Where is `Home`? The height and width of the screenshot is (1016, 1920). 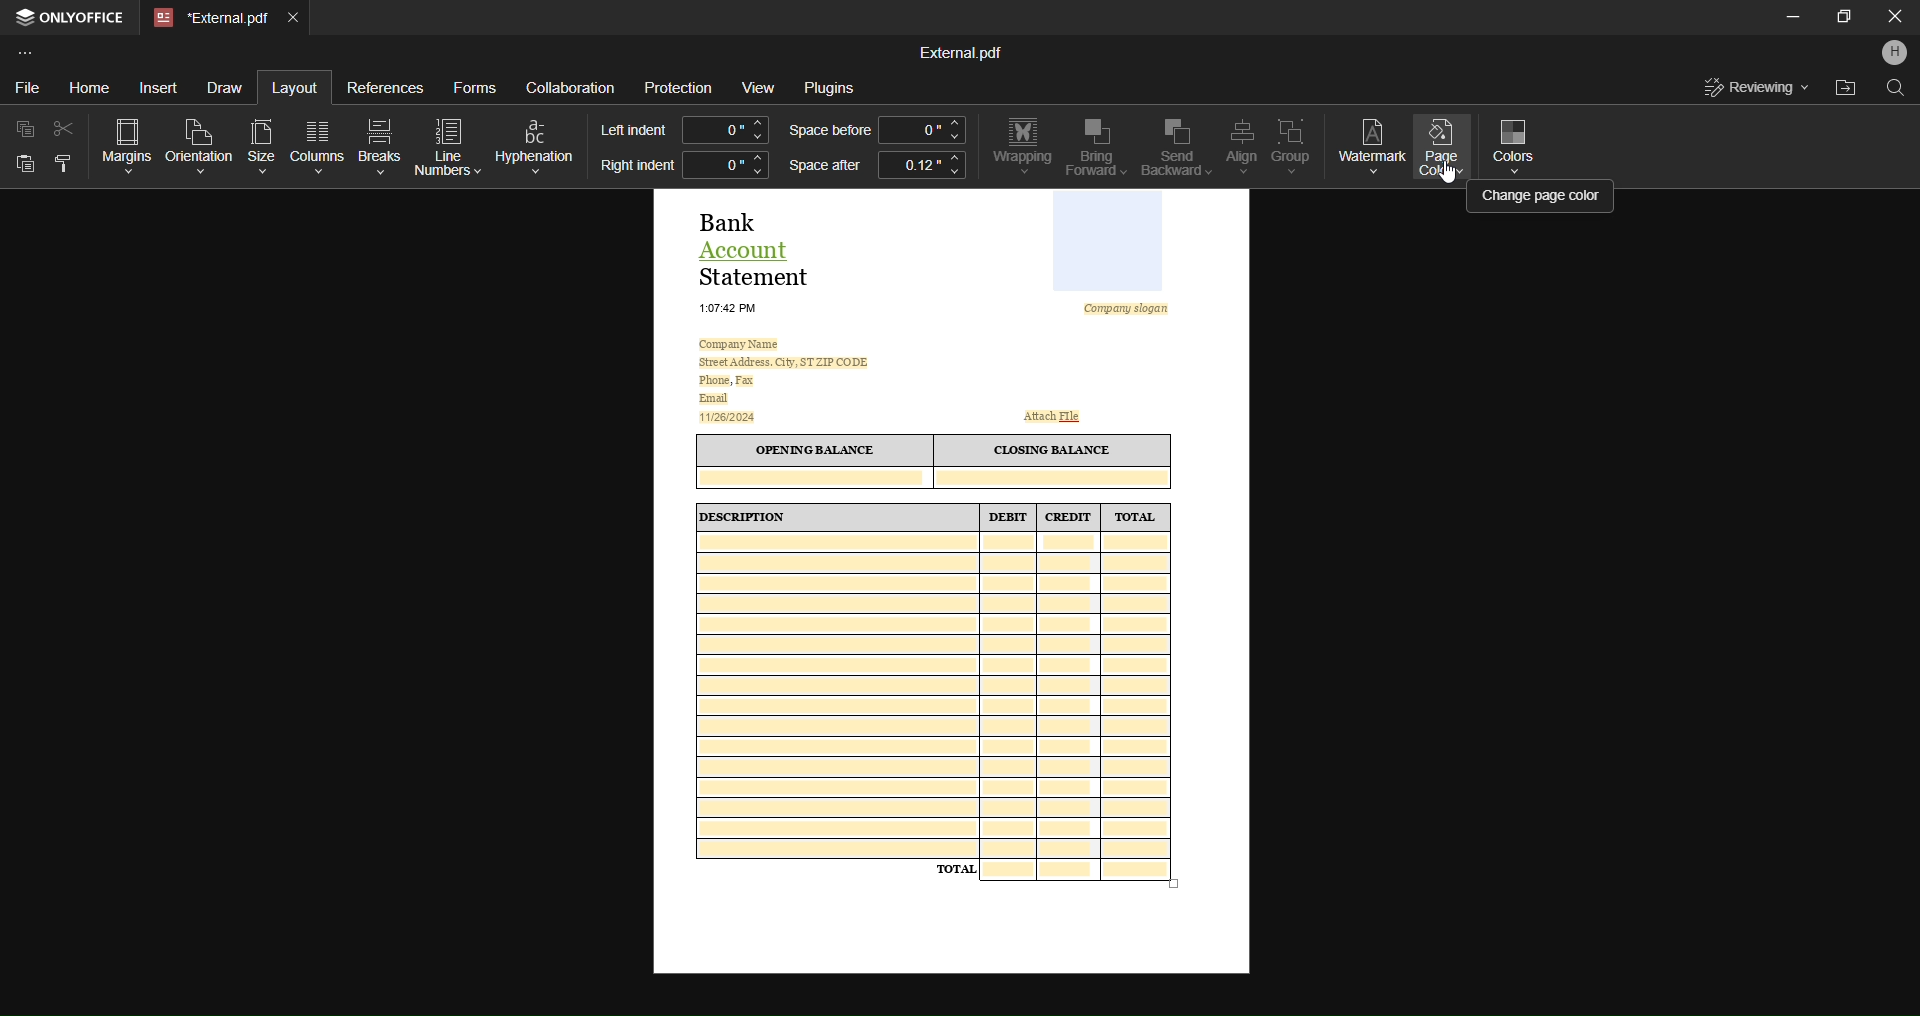
Home is located at coordinates (90, 86).